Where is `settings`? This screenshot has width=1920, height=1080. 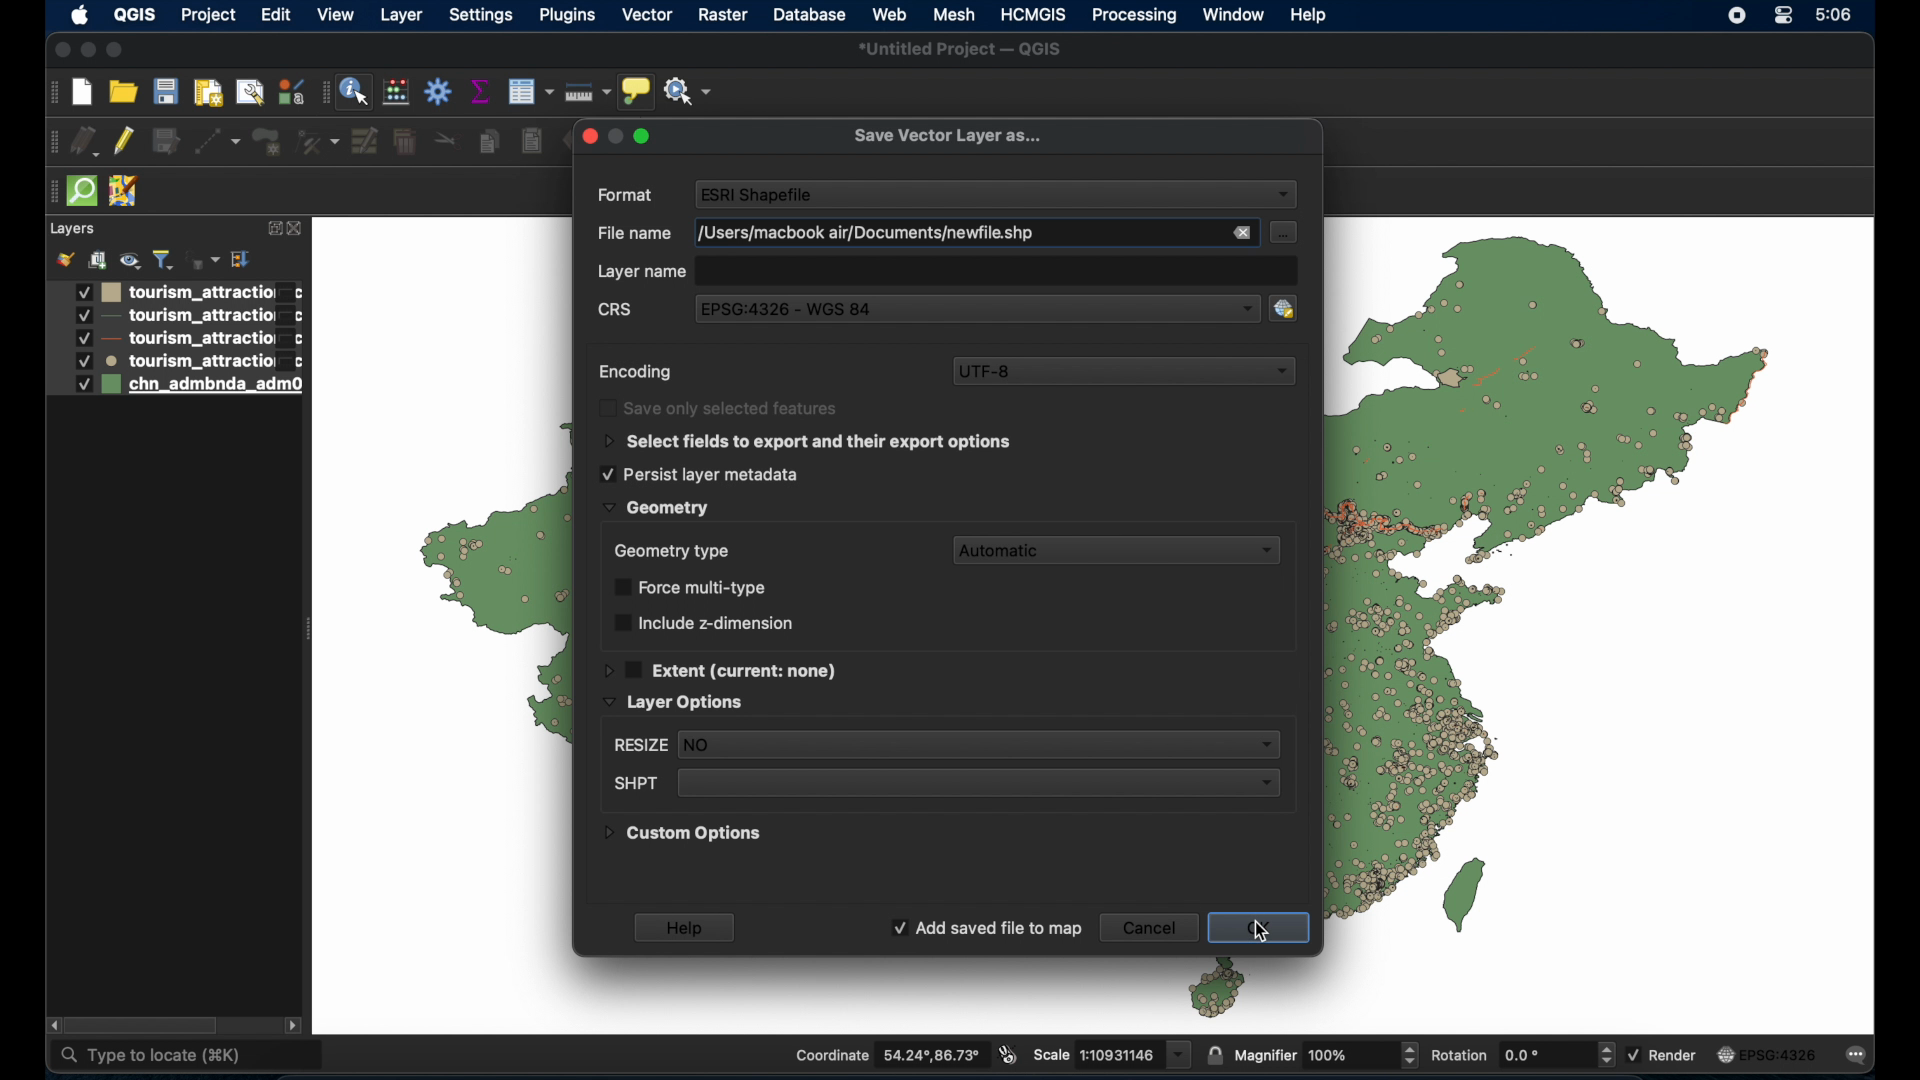 settings is located at coordinates (480, 17).